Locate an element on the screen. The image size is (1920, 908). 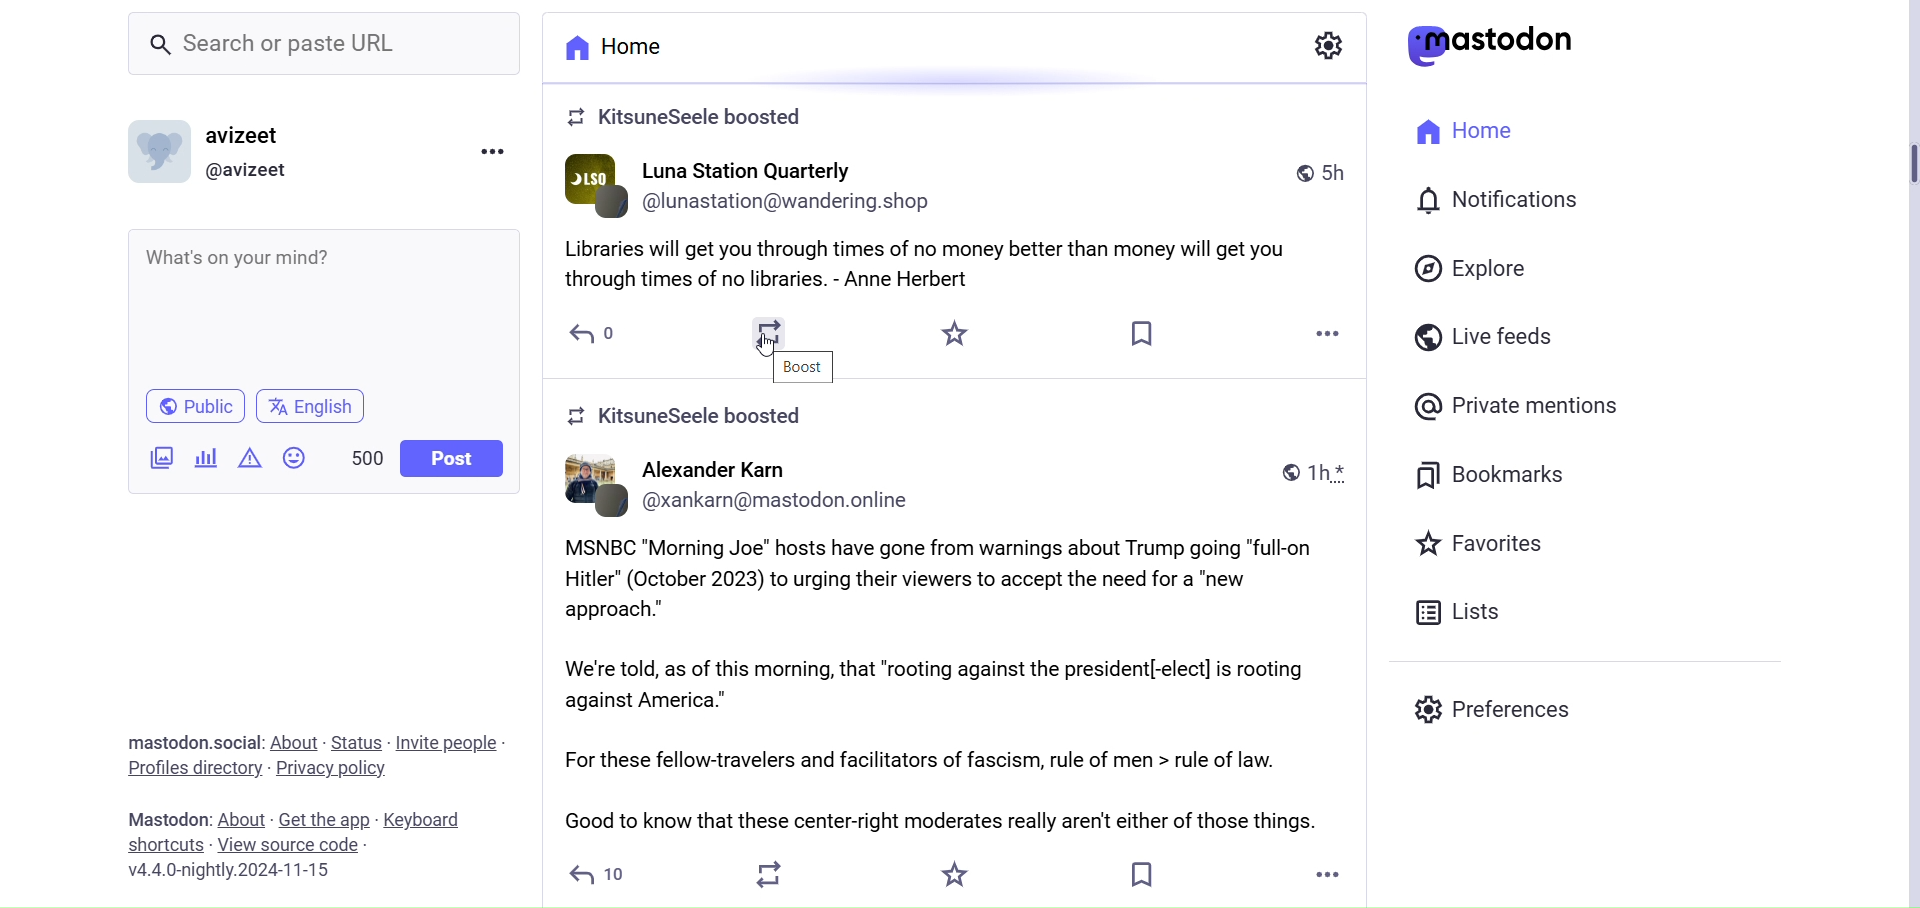
Home is located at coordinates (1476, 132).